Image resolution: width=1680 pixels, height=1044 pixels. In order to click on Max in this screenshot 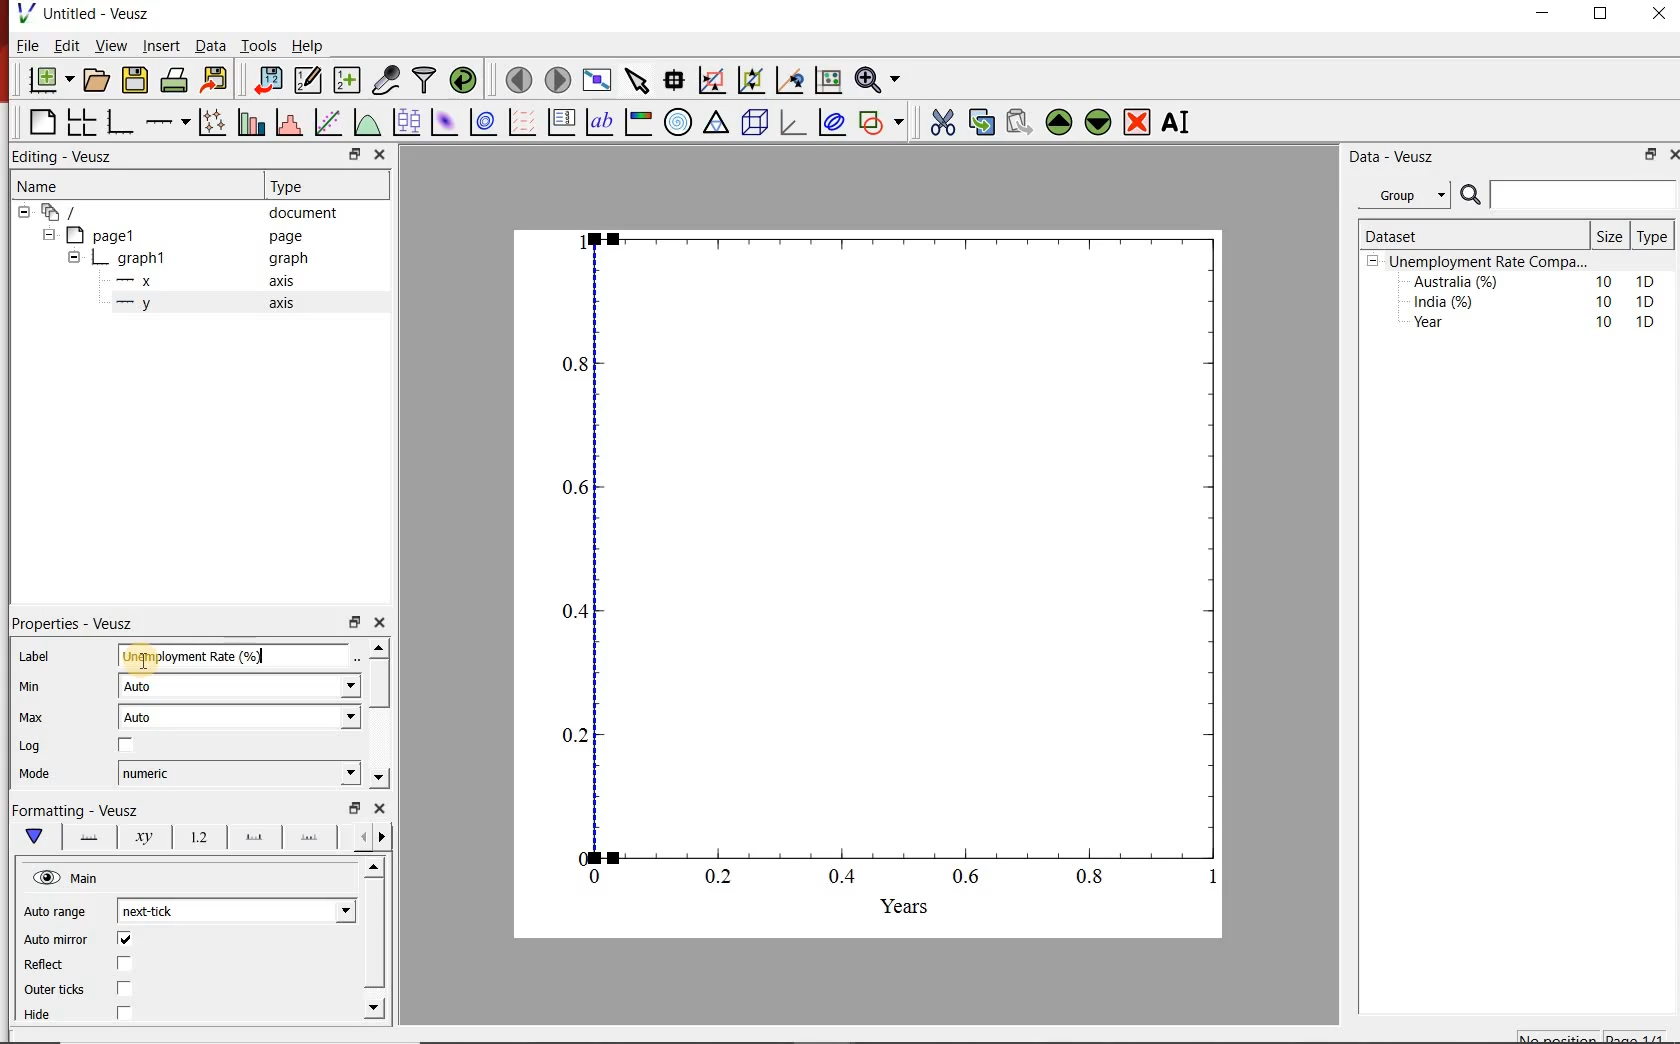, I will do `click(41, 719)`.